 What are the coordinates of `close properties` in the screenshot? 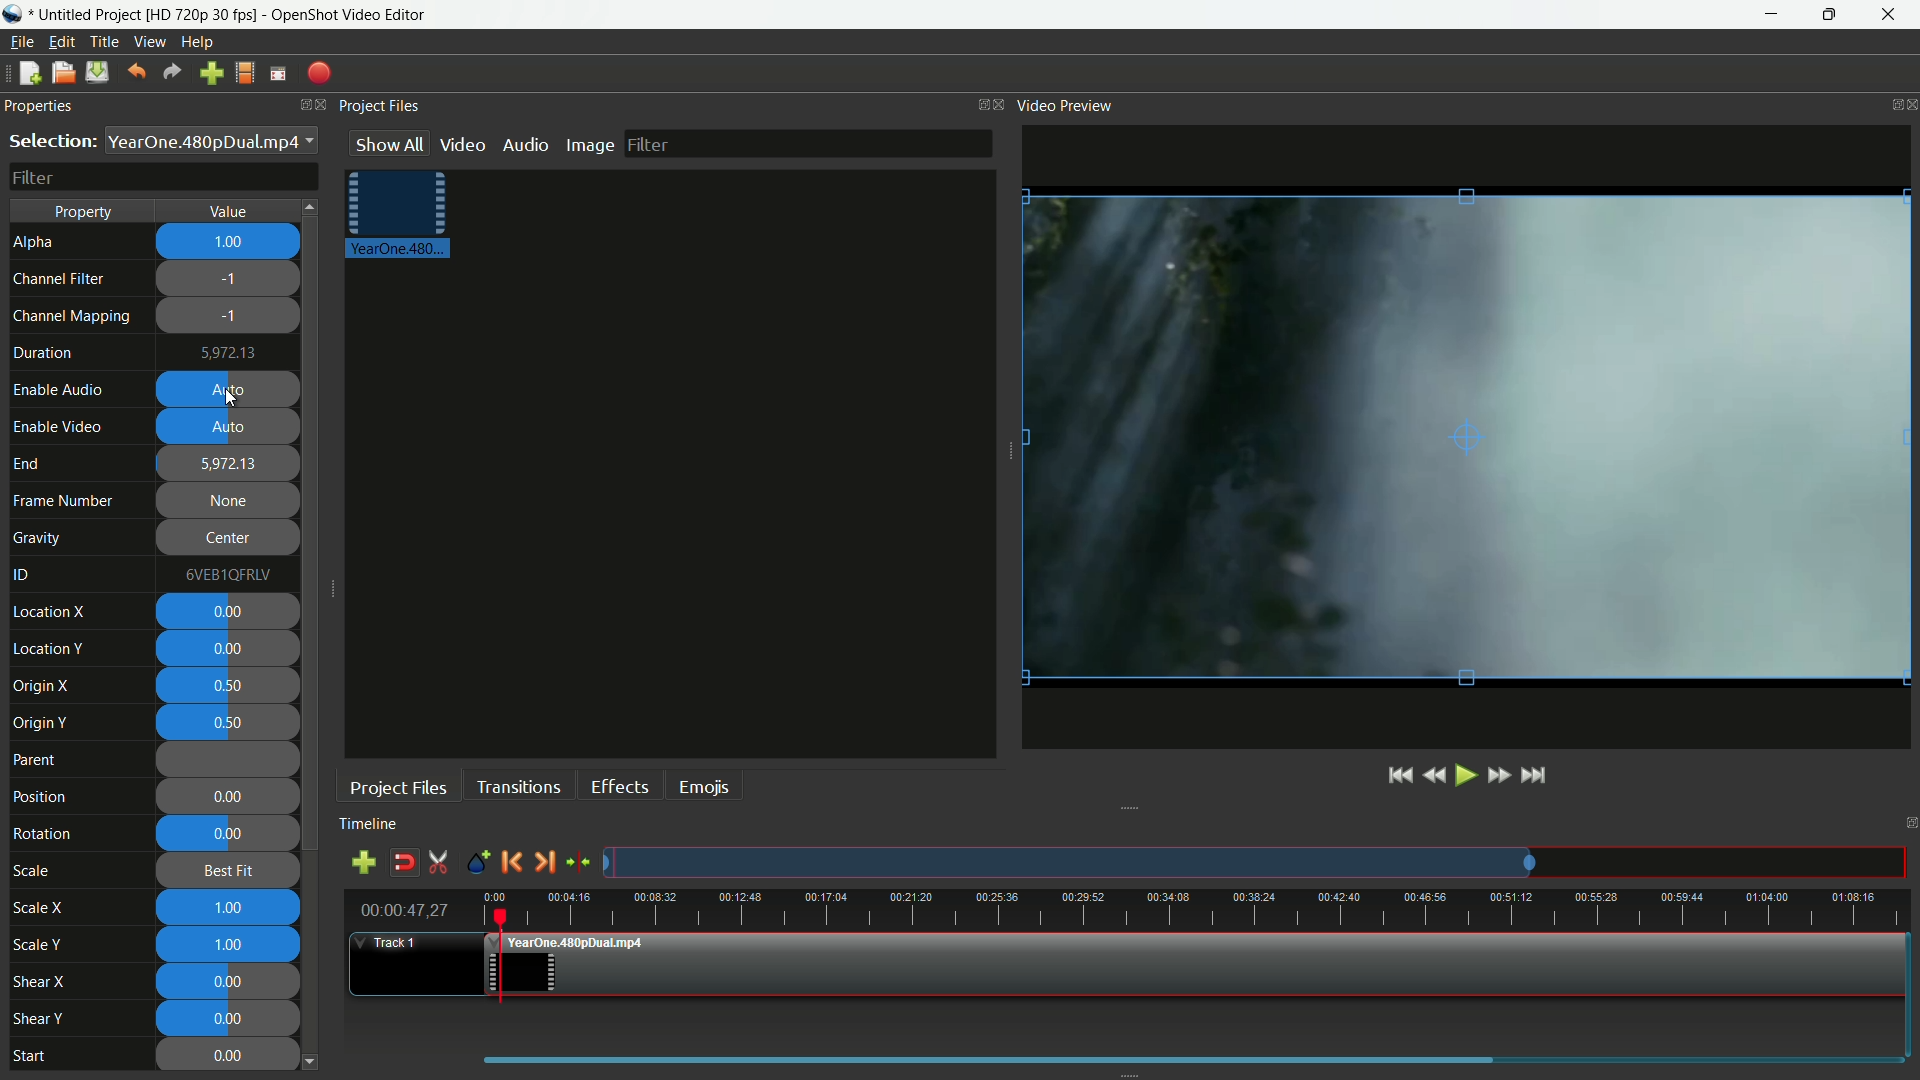 It's located at (315, 104).